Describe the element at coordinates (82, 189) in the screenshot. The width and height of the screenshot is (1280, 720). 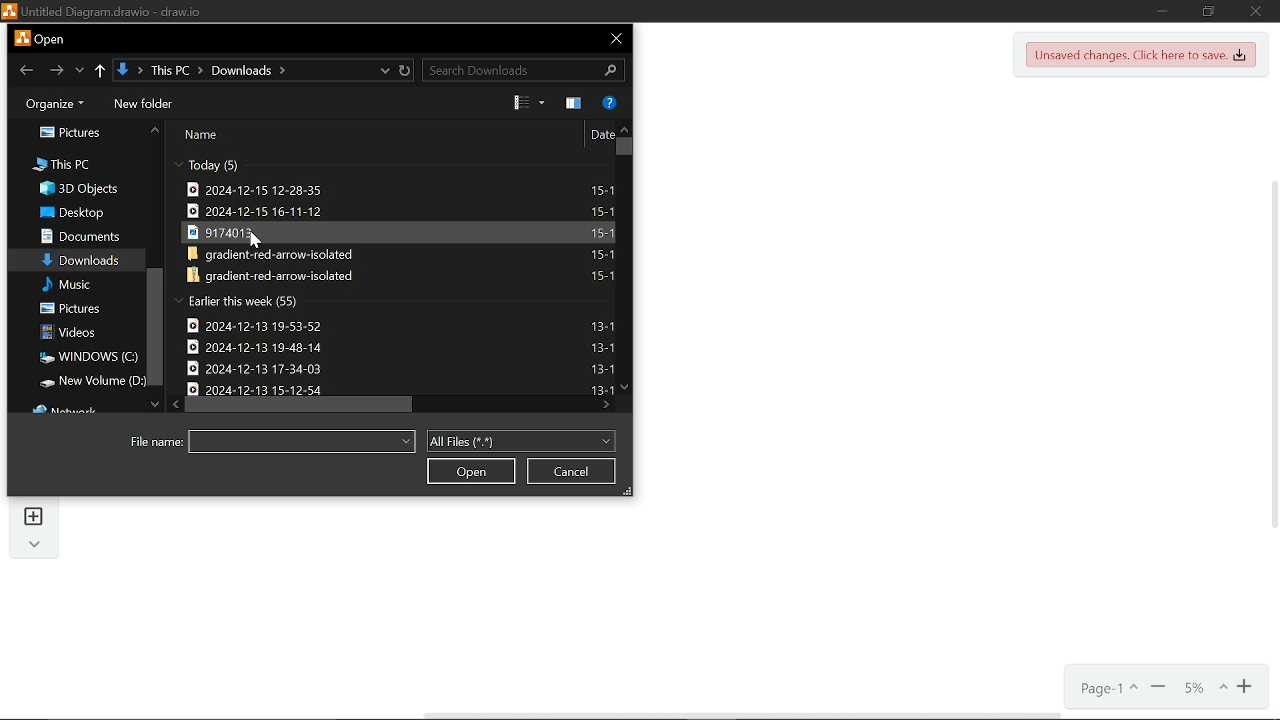
I see `3d objects` at that location.